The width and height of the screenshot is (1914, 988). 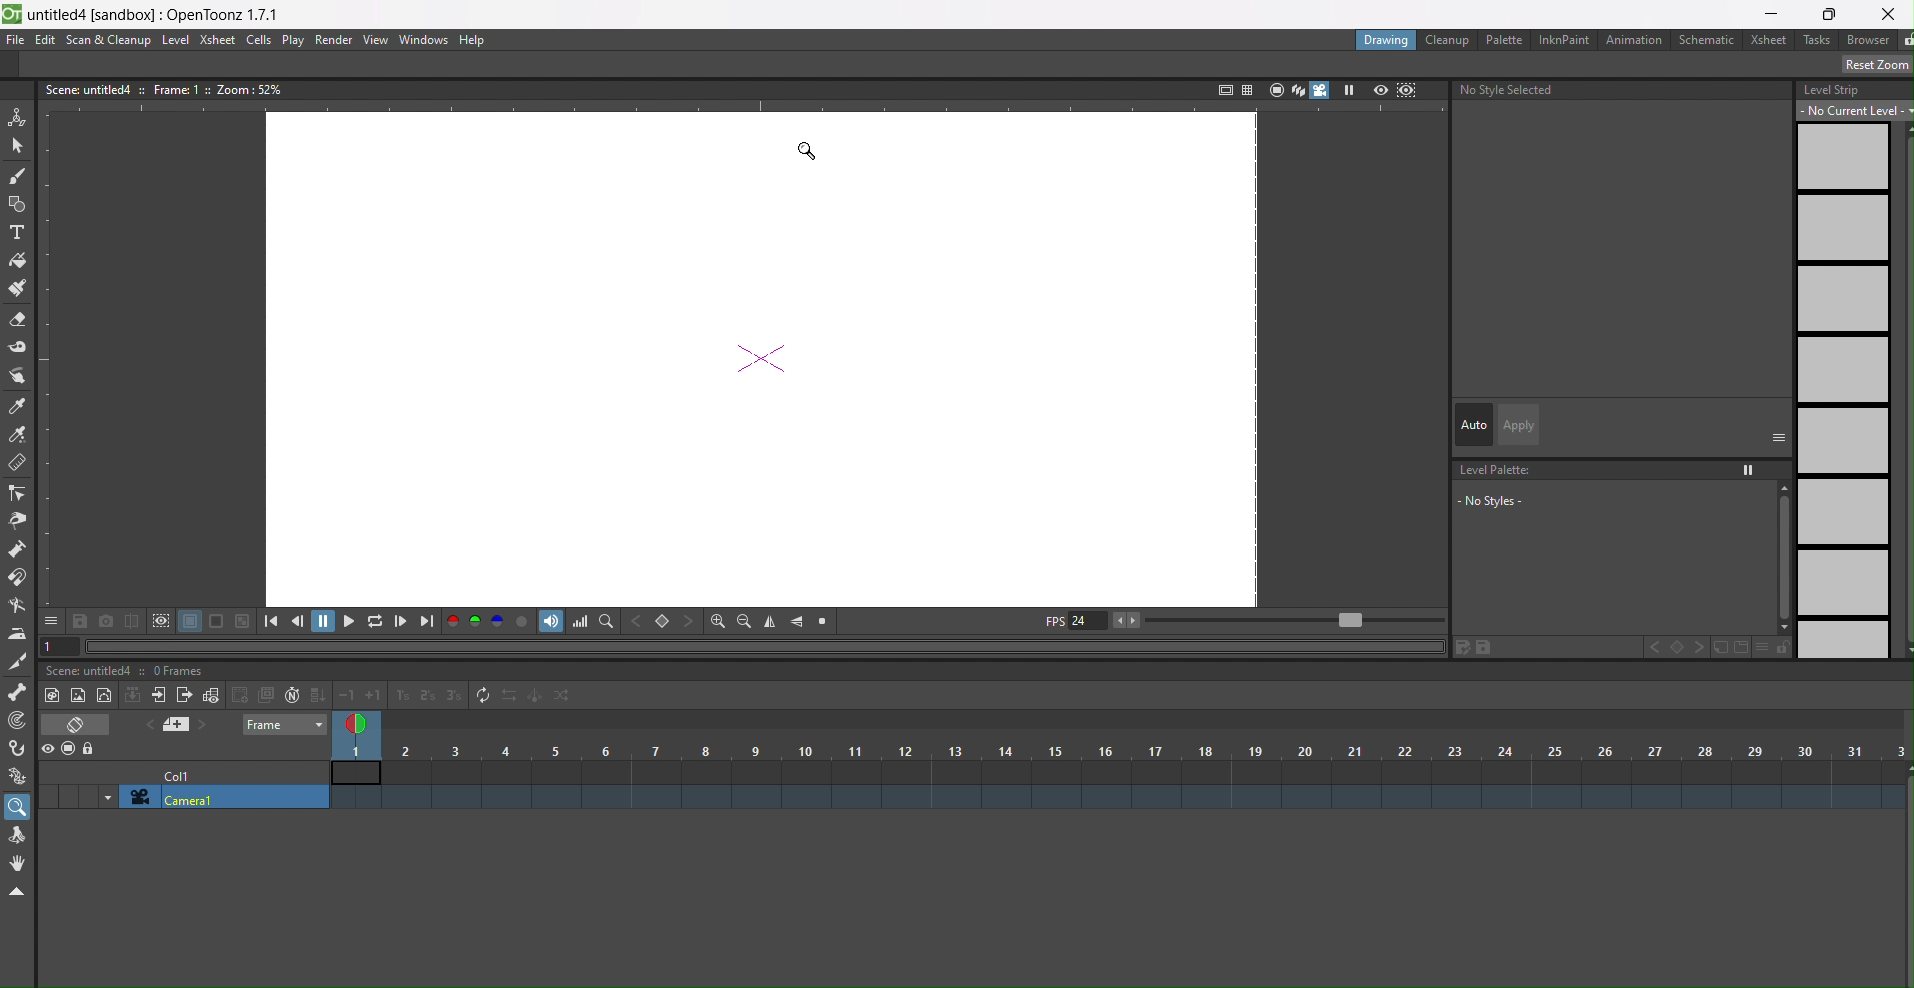 What do you see at coordinates (17, 776) in the screenshot?
I see `` at bounding box center [17, 776].